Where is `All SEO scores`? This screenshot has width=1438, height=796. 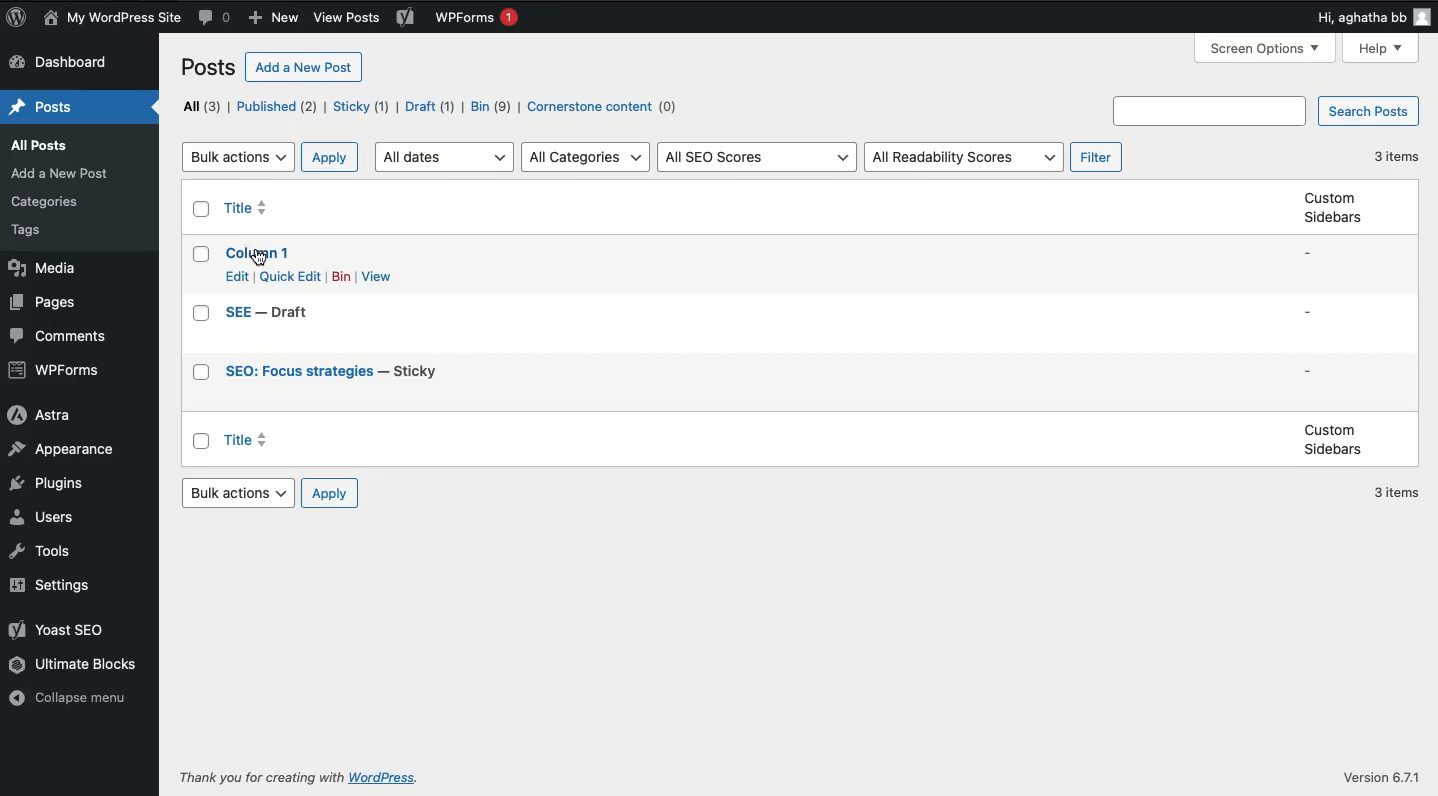 All SEO scores is located at coordinates (760, 156).